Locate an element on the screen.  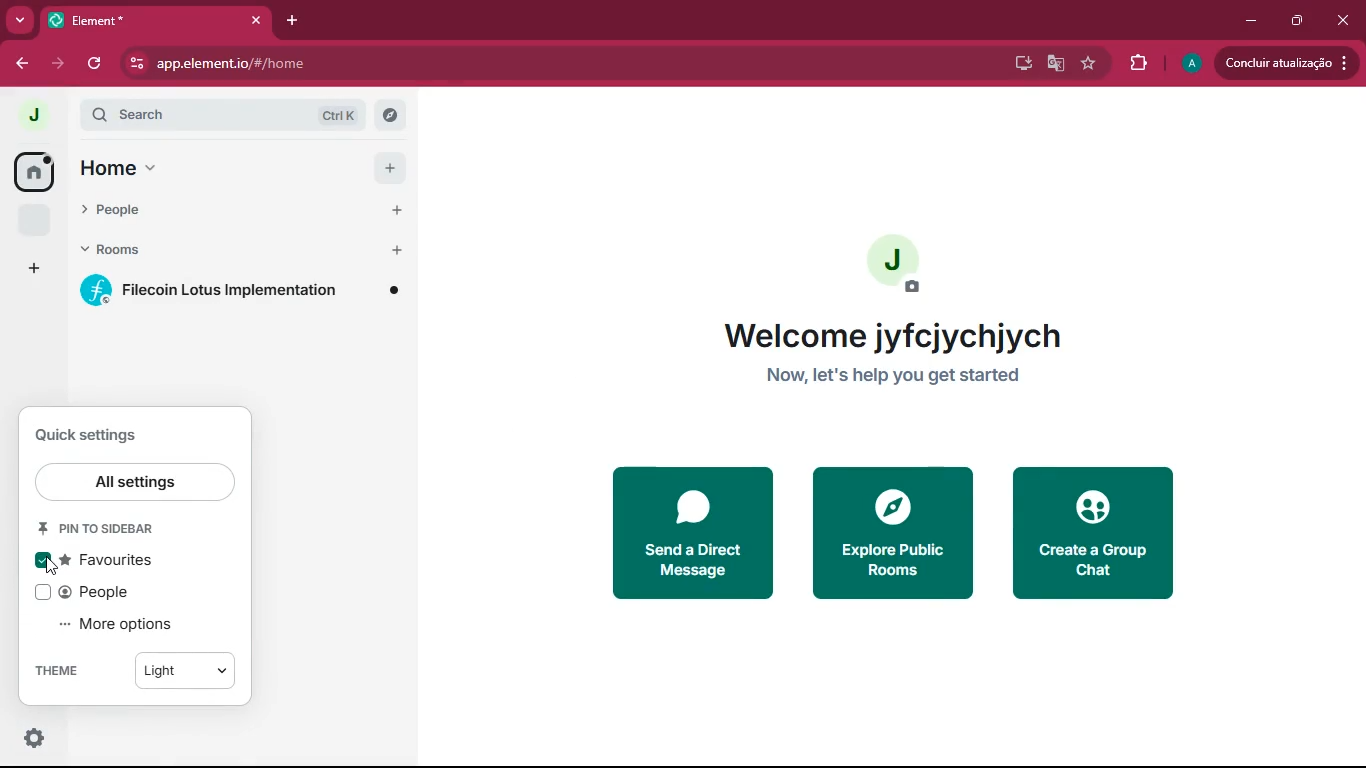
search is located at coordinates (243, 114).